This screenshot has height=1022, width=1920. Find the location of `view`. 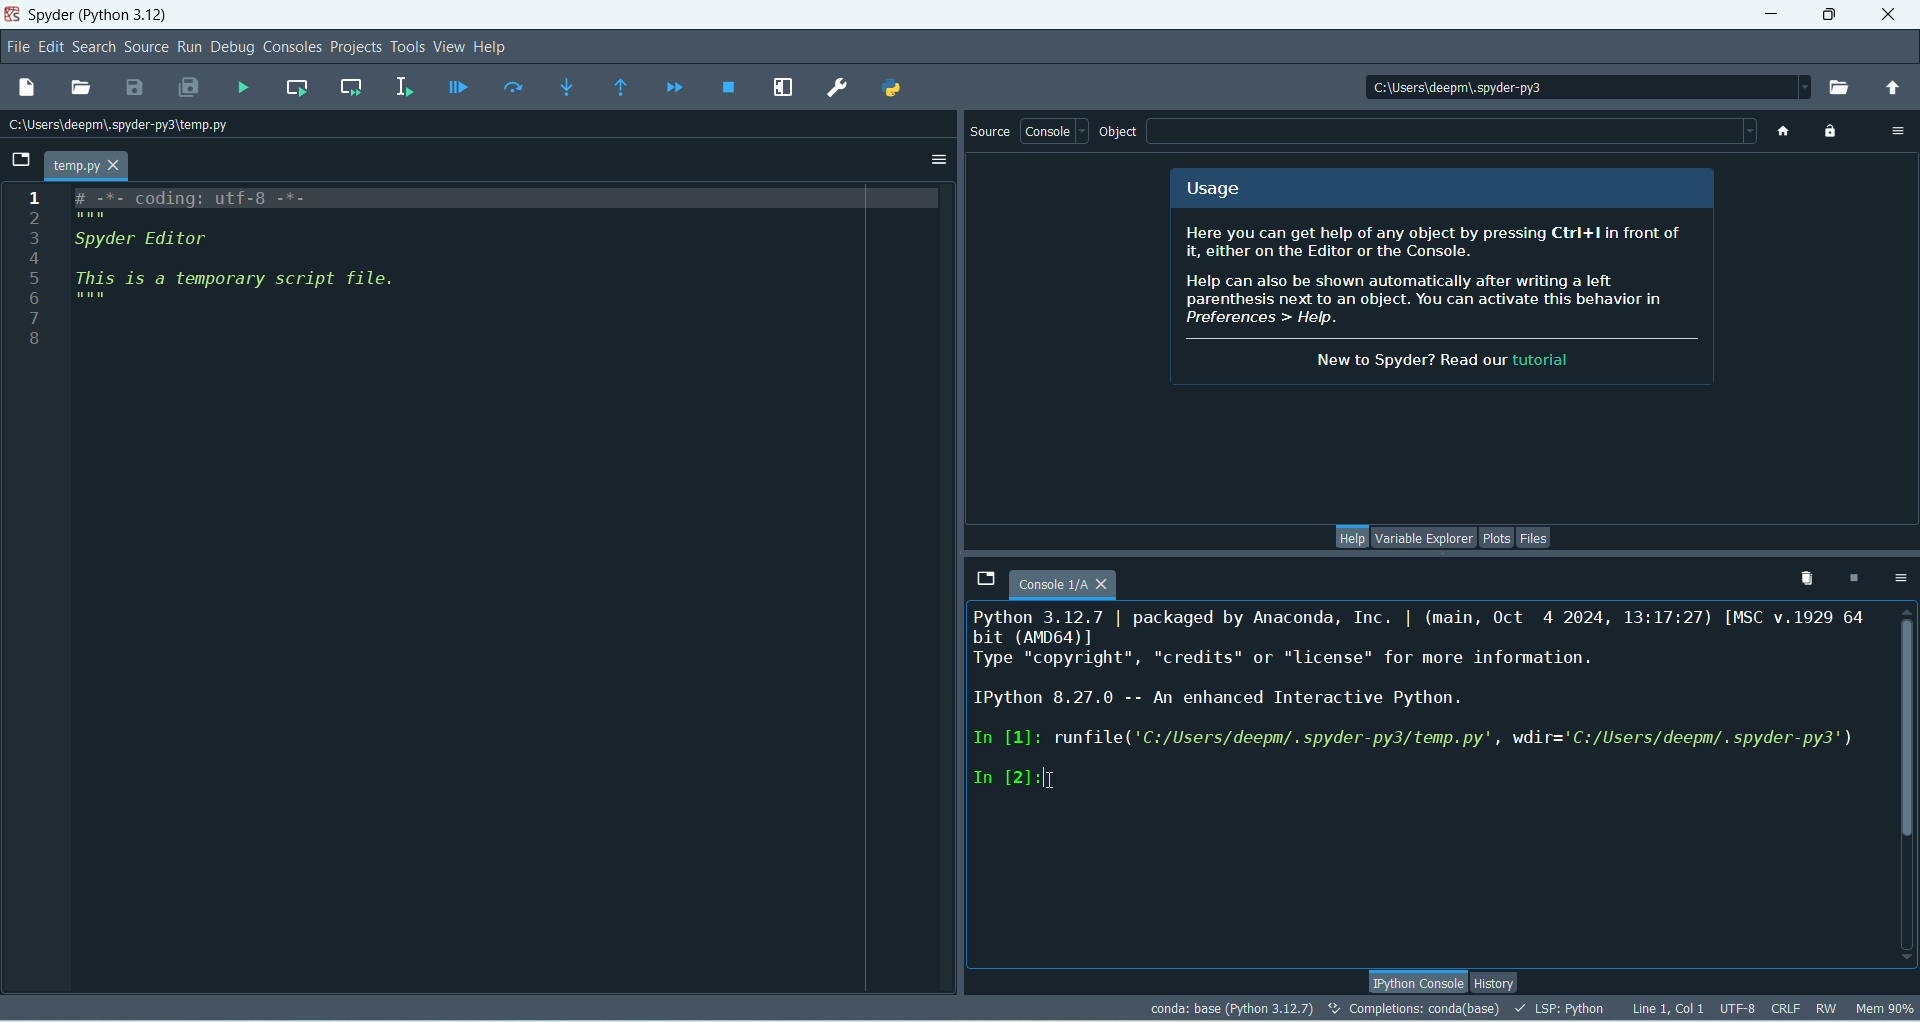

view is located at coordinates (452, 47).